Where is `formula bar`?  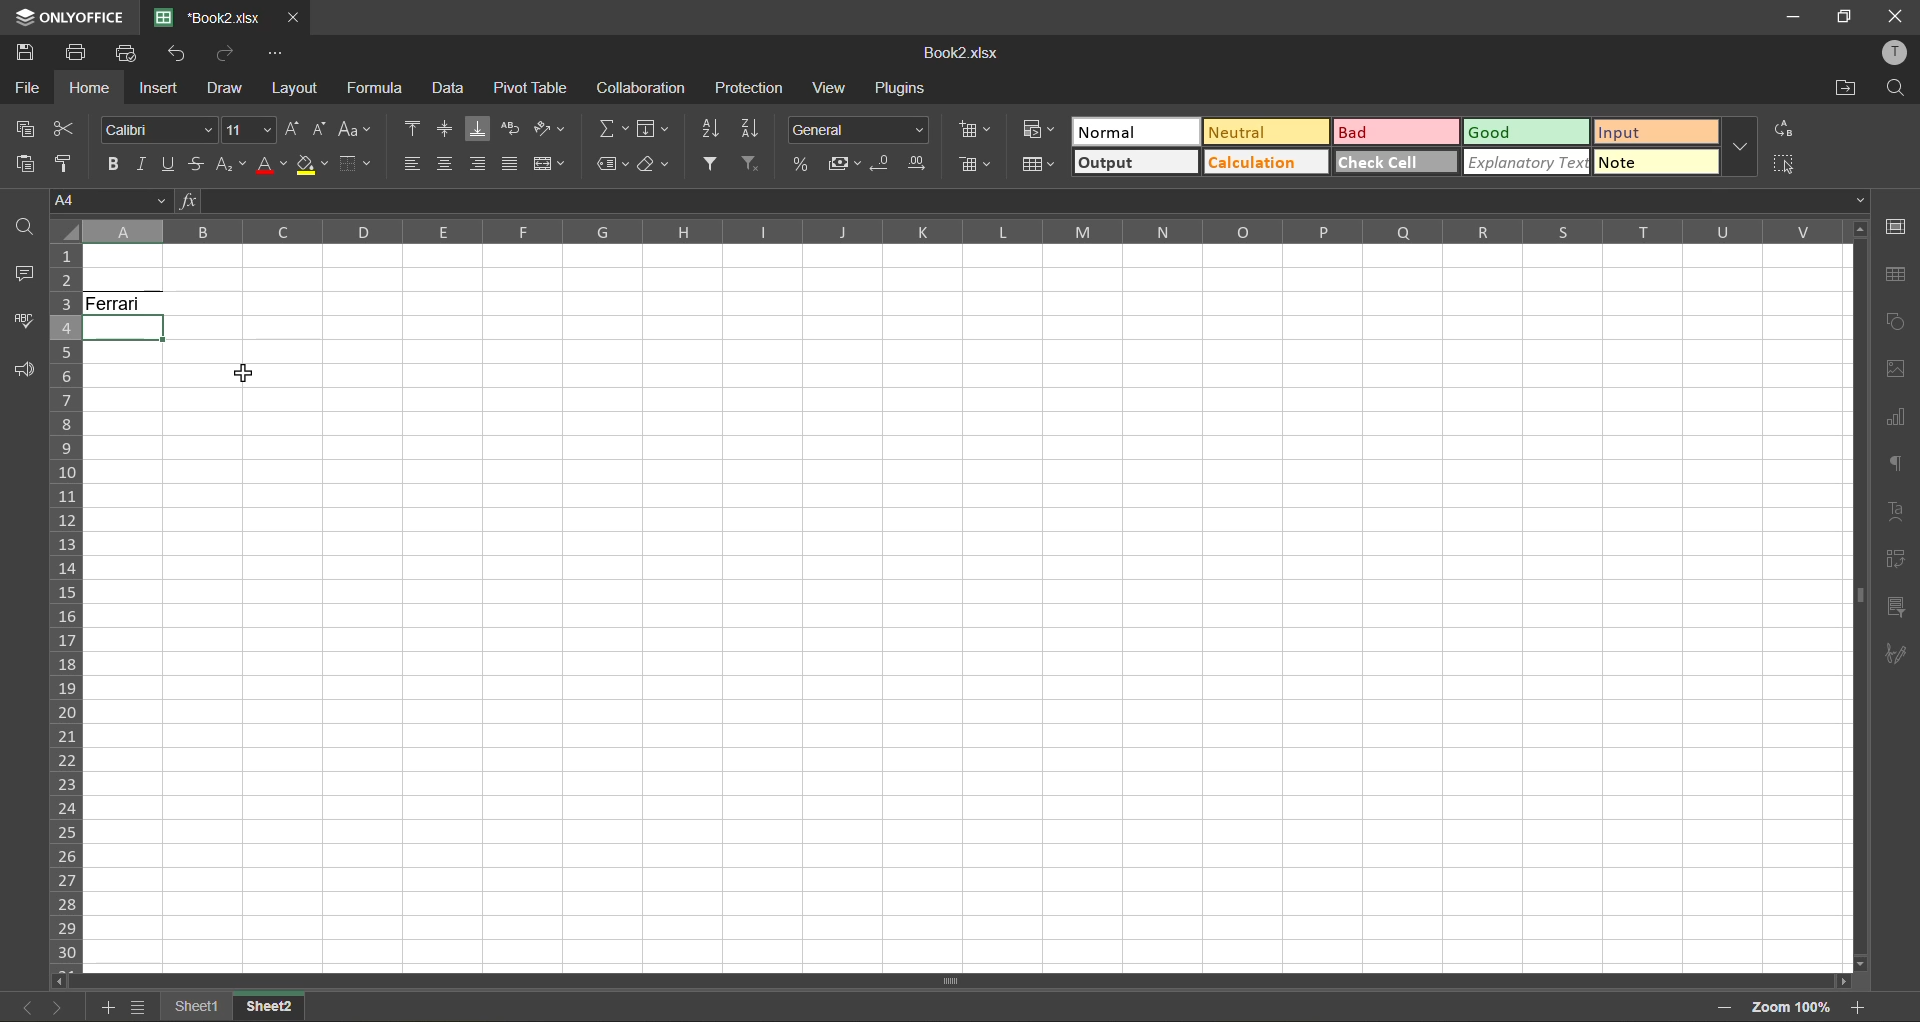
formula bar is located at coordinates (1019, 202).